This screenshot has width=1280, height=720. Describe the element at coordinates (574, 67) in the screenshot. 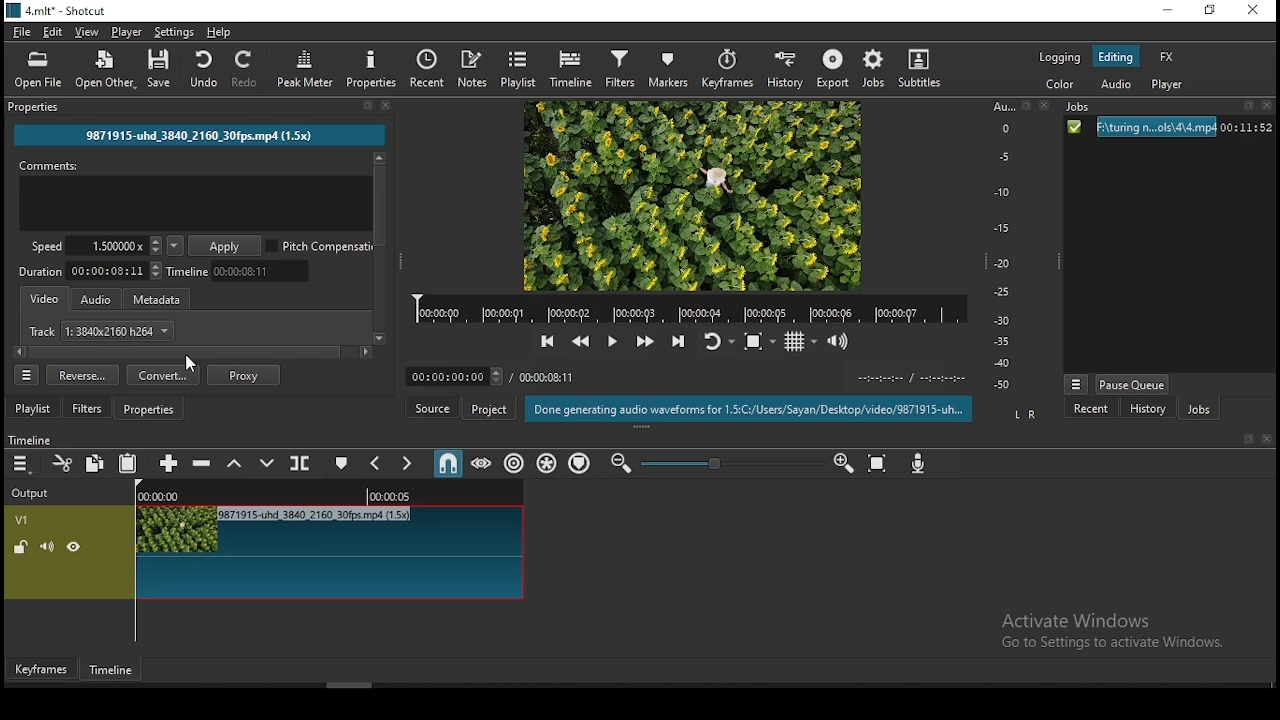

I see `timeline` at that location.